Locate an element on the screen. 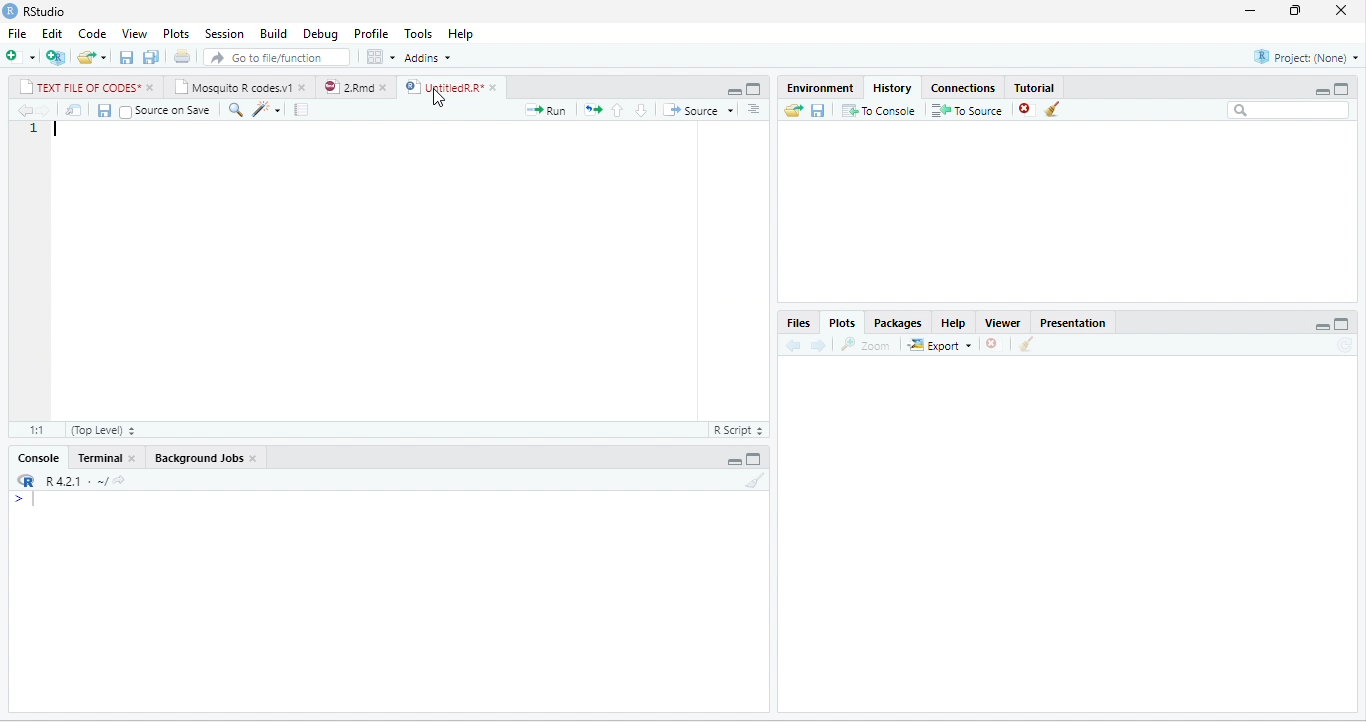 The image size is (1366, 722). print is located at coordinates (183, 57).